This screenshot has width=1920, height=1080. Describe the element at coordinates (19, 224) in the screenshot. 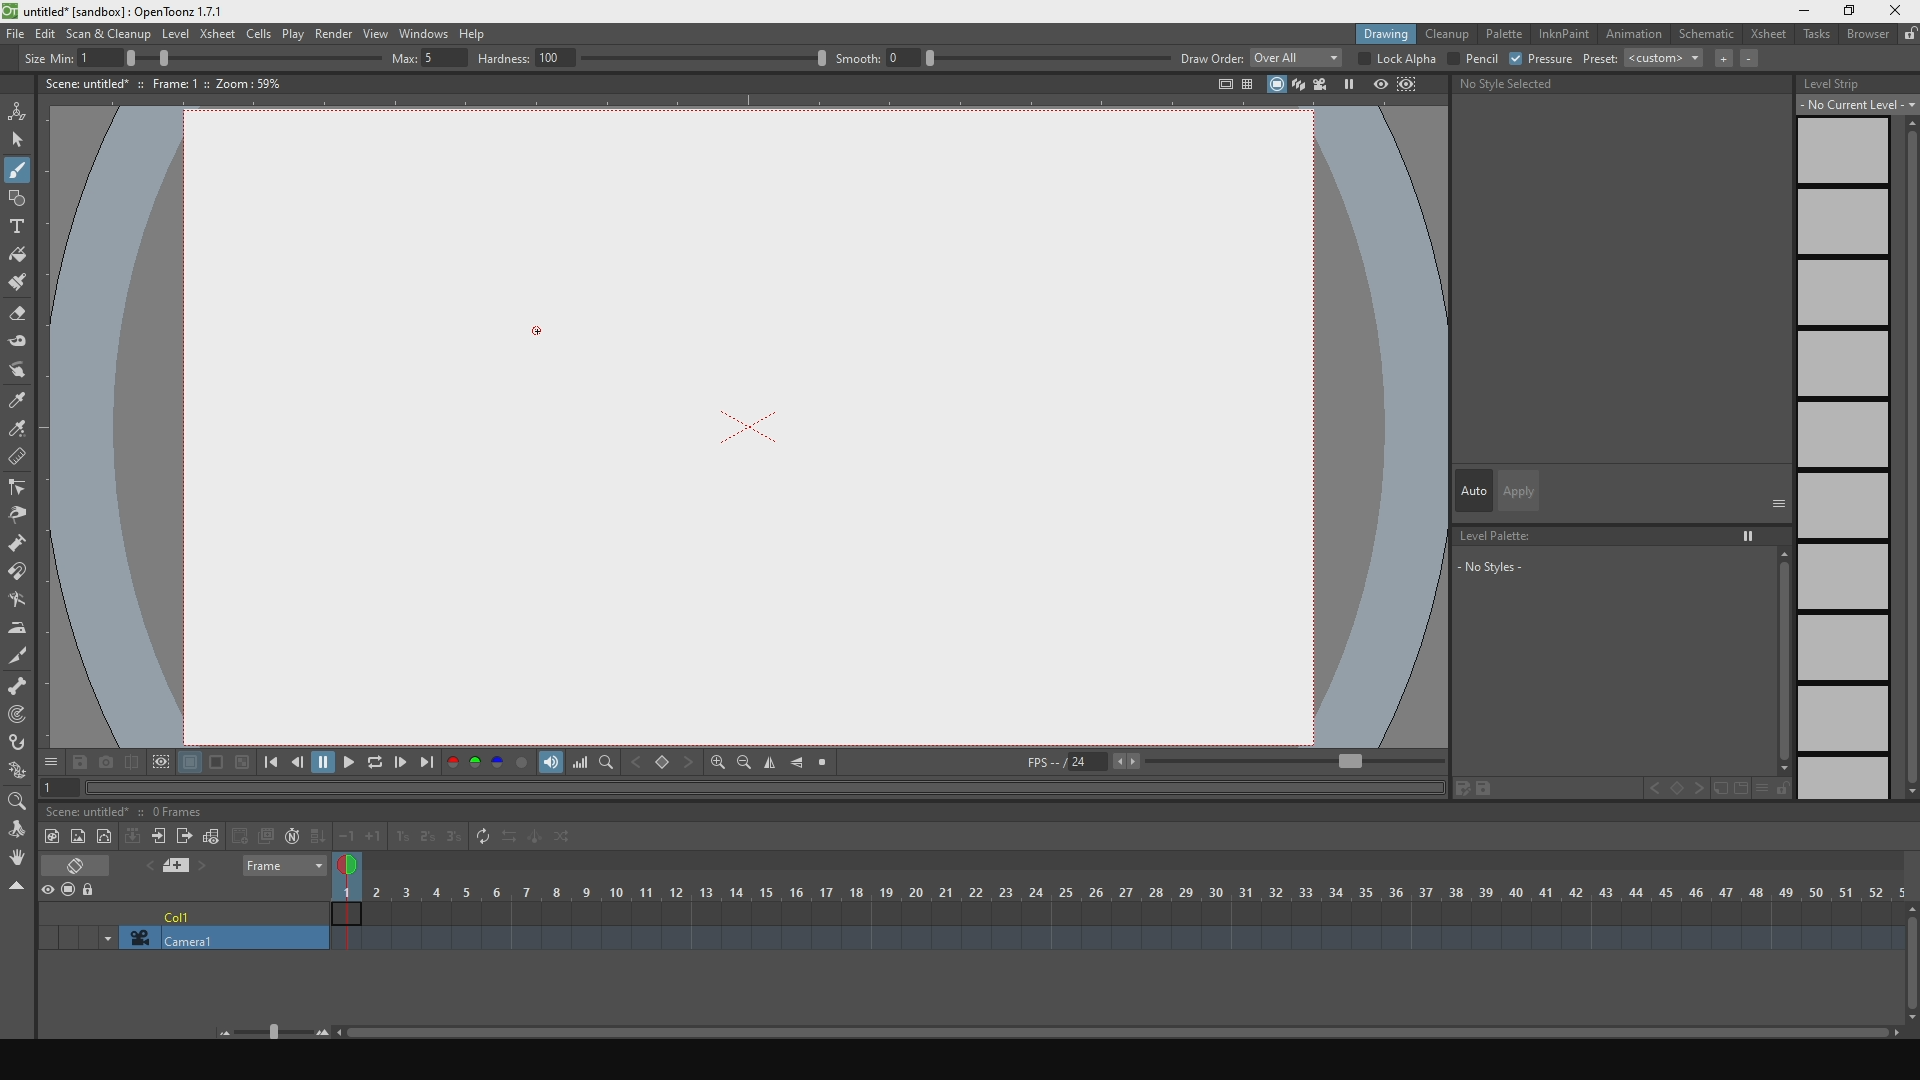

I see `text` at that location.